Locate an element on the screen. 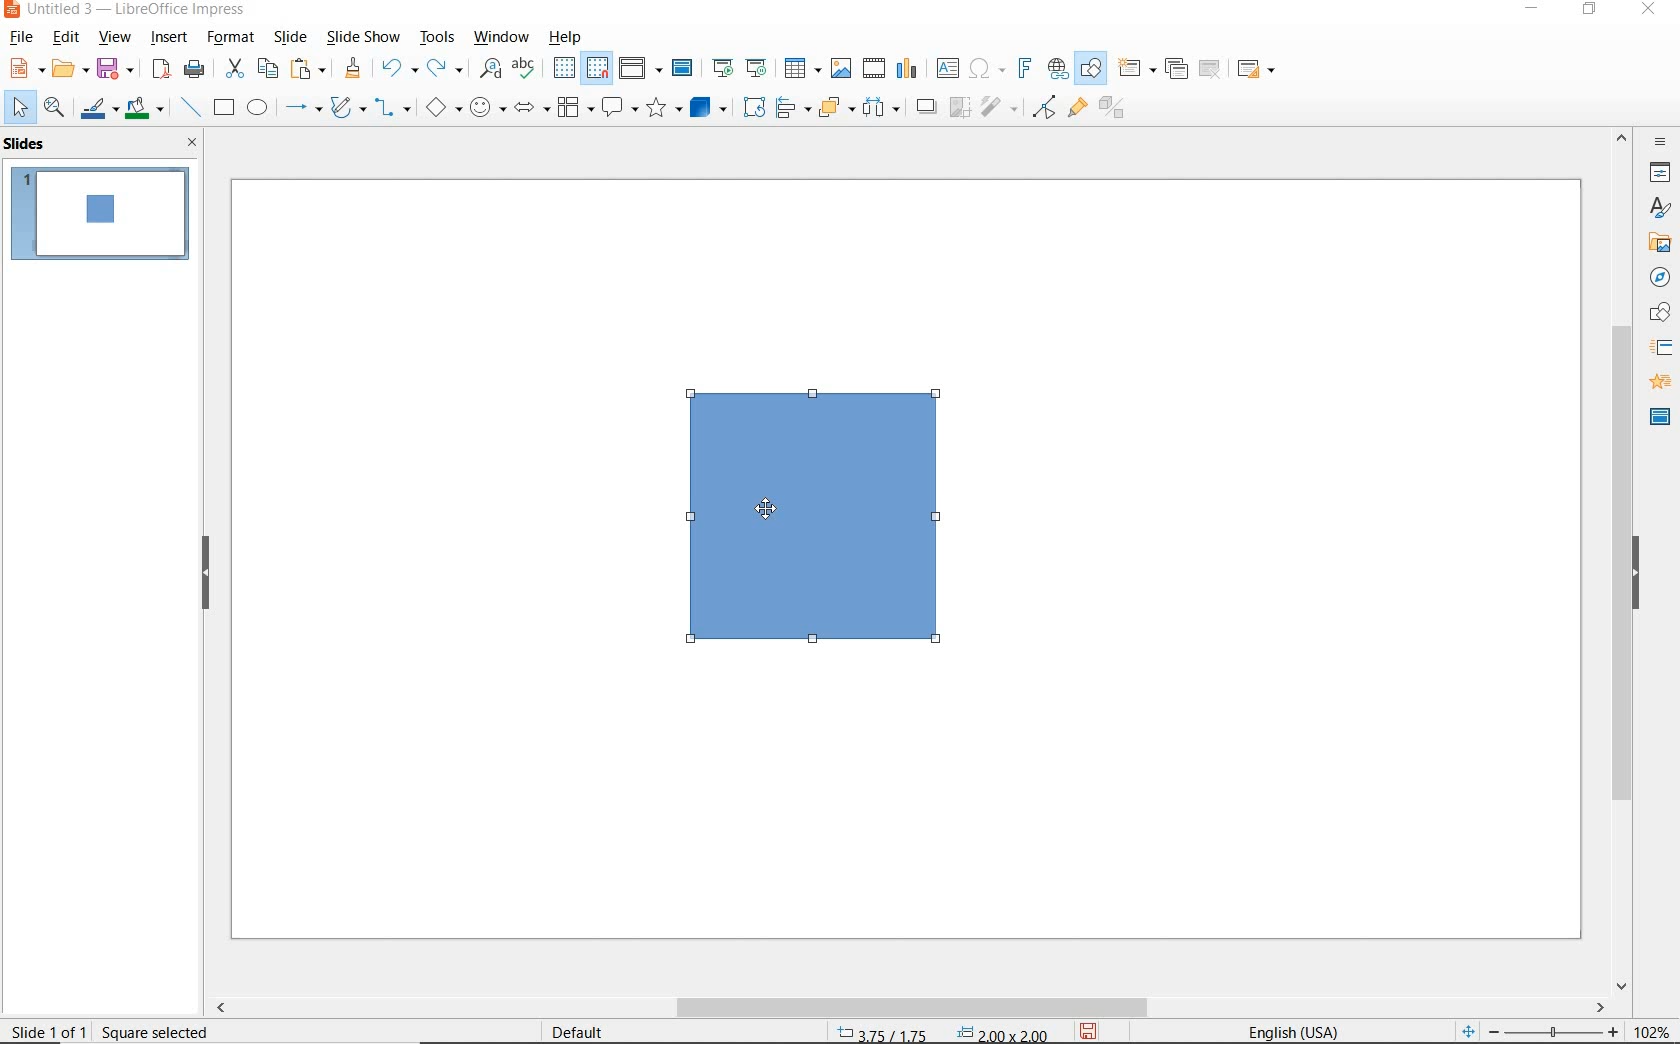 This screenshot has width=1680, height=1044. redo is located at coordinates (445, 70).